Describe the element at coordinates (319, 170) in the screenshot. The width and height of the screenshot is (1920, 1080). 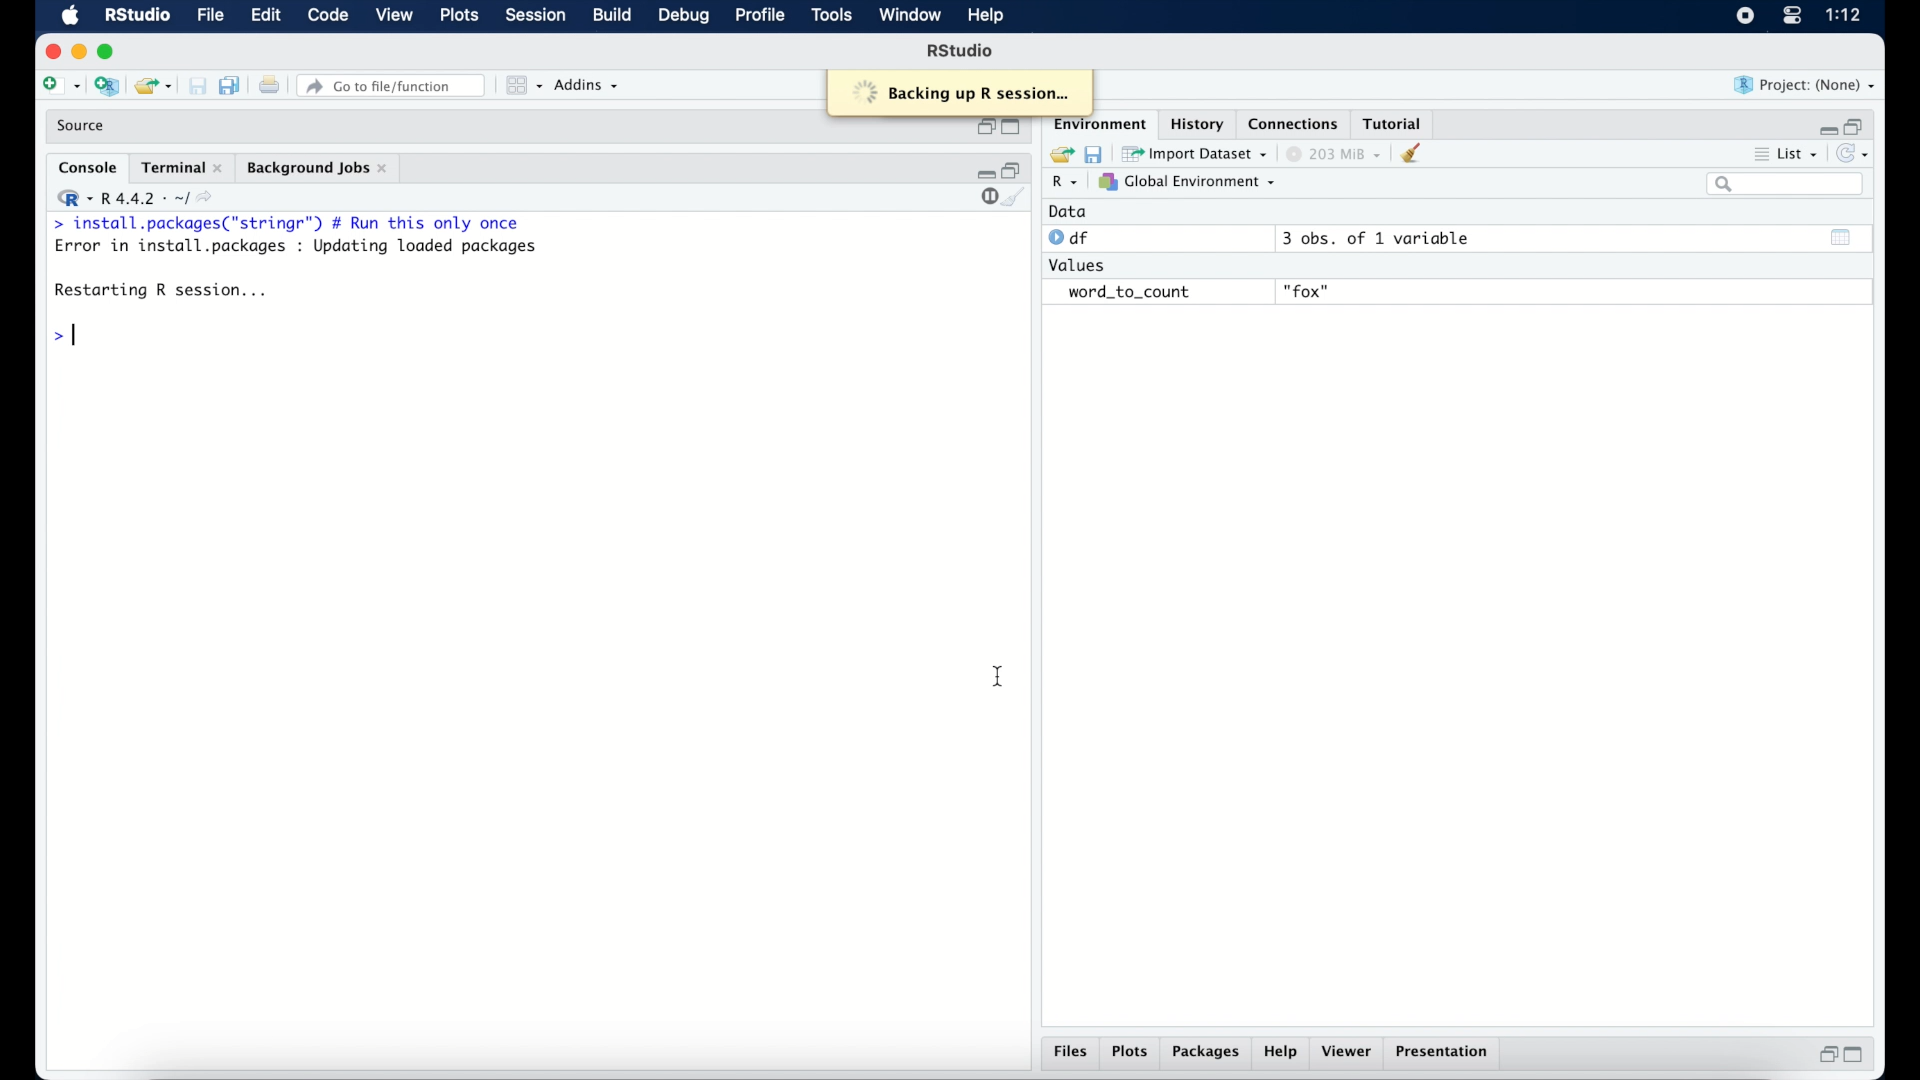
I see `background jobs` at that location.